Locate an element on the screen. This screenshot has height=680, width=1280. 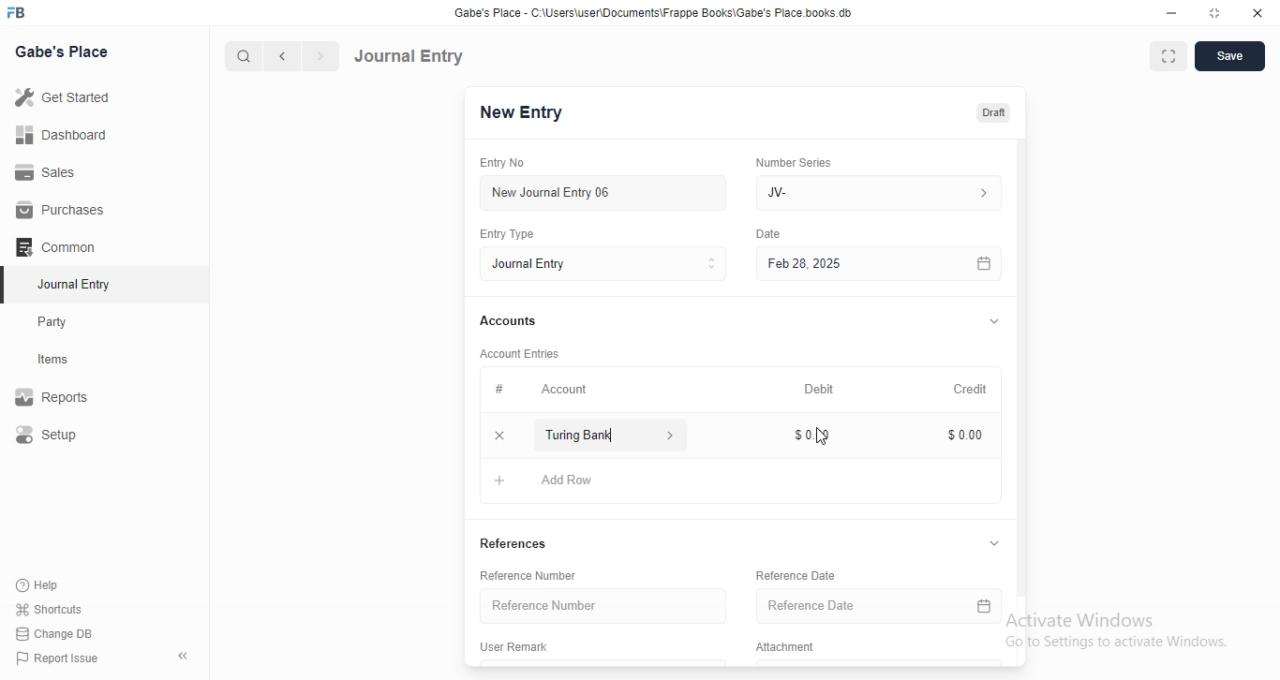
Reference Date is located at coordinates (806, 574).